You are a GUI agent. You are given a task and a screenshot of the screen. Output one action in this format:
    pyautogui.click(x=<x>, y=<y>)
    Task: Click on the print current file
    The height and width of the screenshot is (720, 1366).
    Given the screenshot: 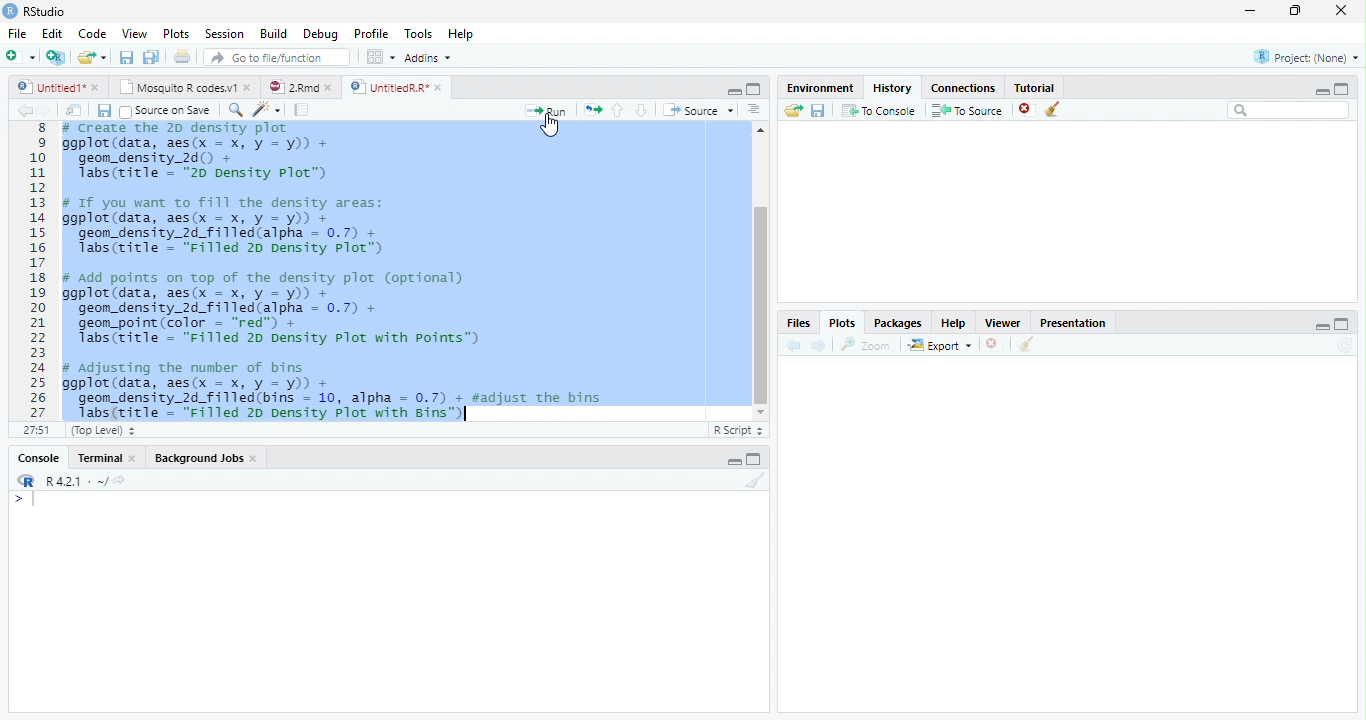 What is the action you would take?
    pyautogui.click(x=182, y=56)
    